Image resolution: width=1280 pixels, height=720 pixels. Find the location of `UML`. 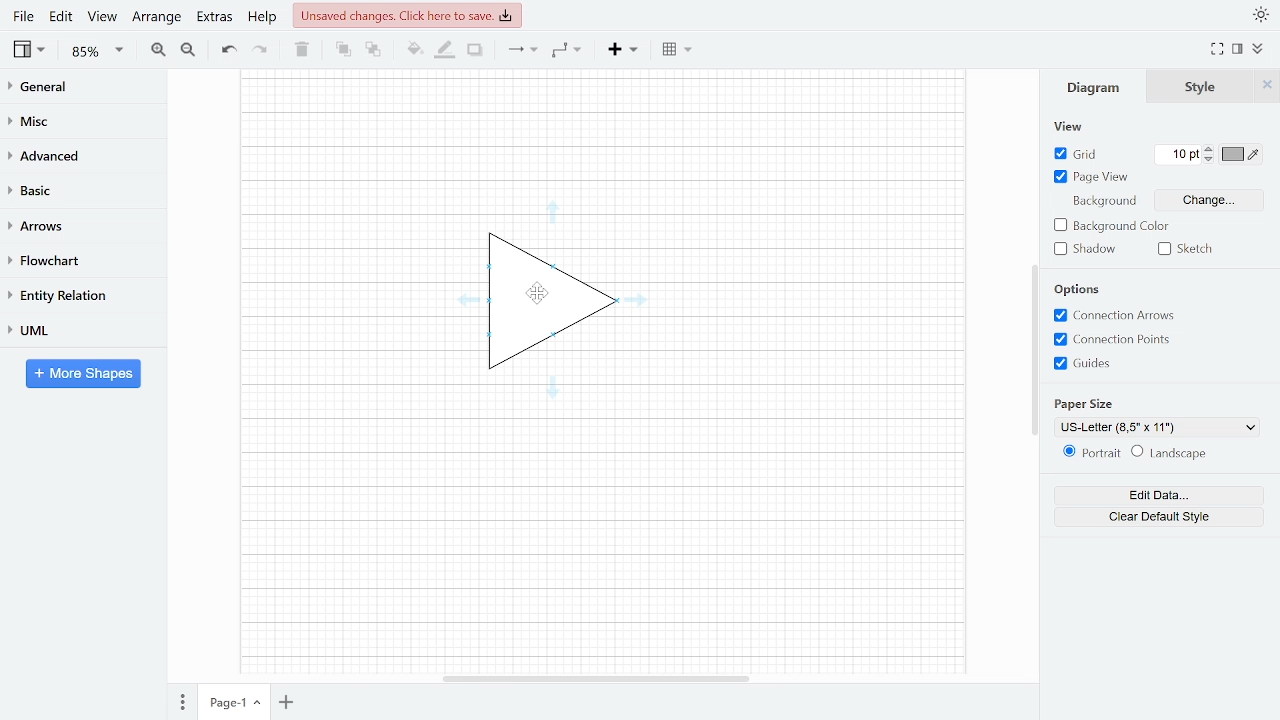

UML is located at coordinates (74, 330).